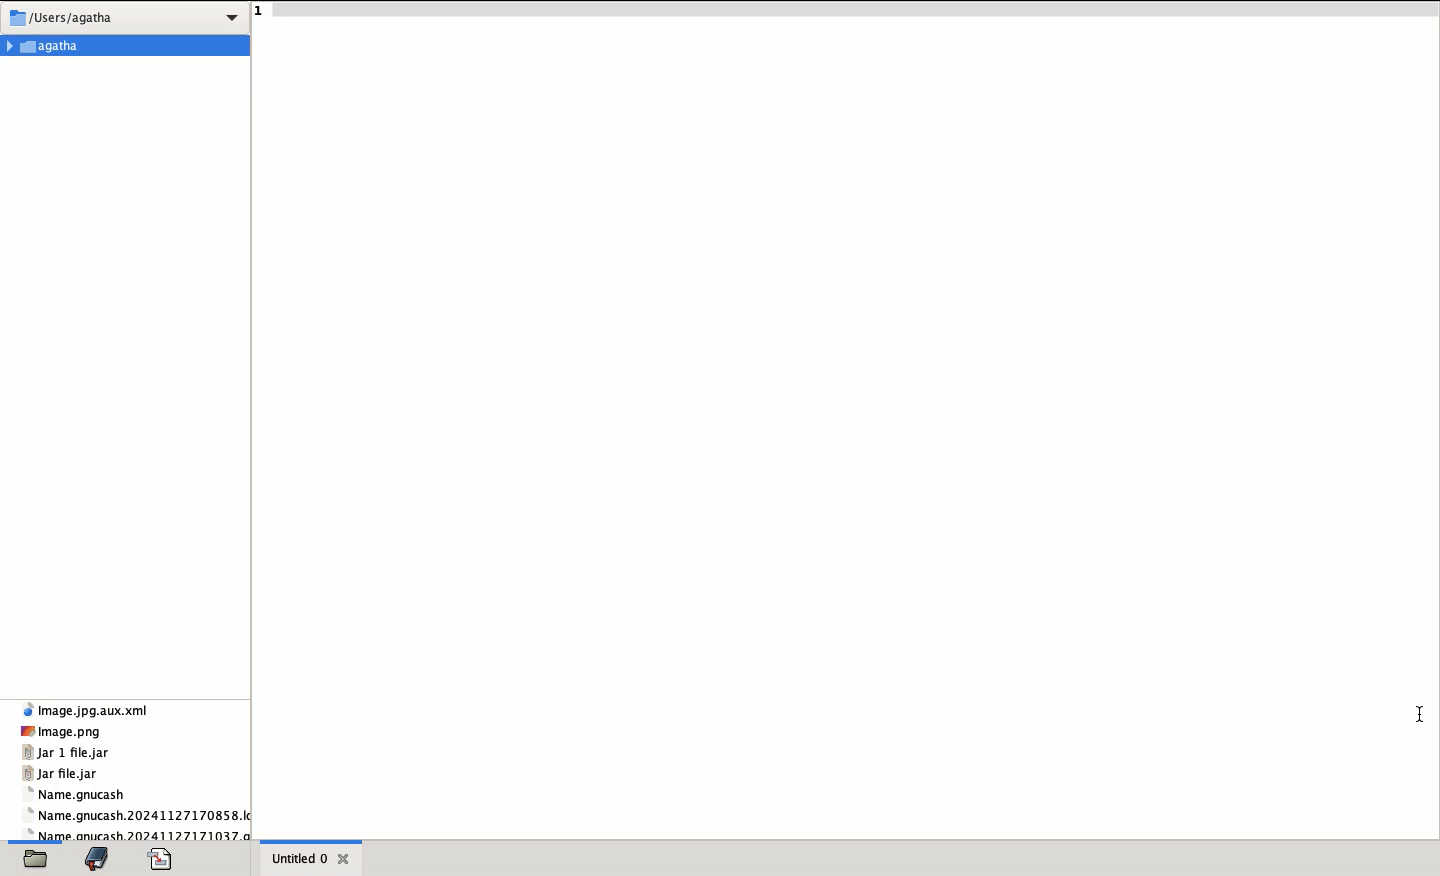 The image size is (1440, 876). Describe the element at coordinates (344, 858) in the screenshot. I see `close` at that location.